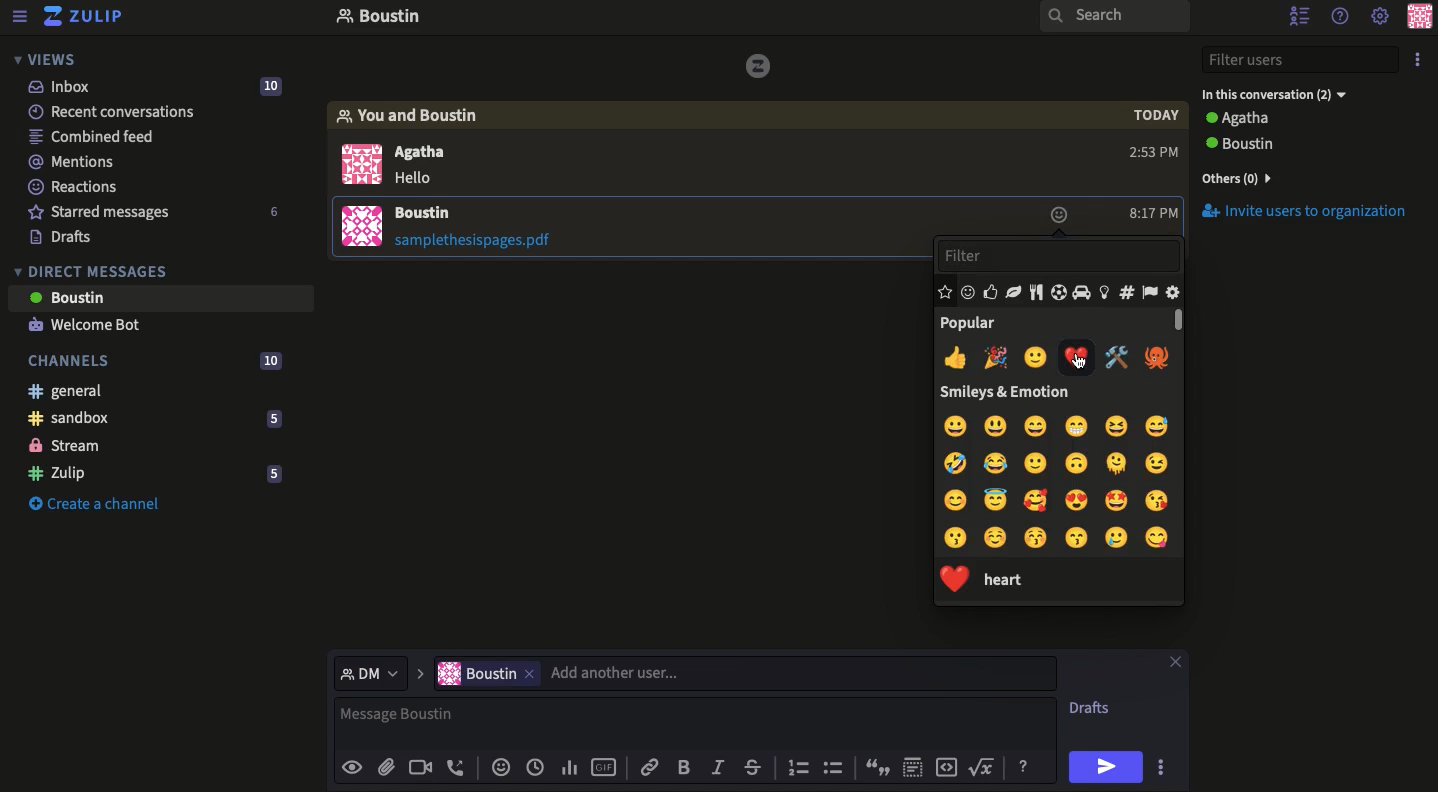  I want to click on laughing, so click(1119, 430).